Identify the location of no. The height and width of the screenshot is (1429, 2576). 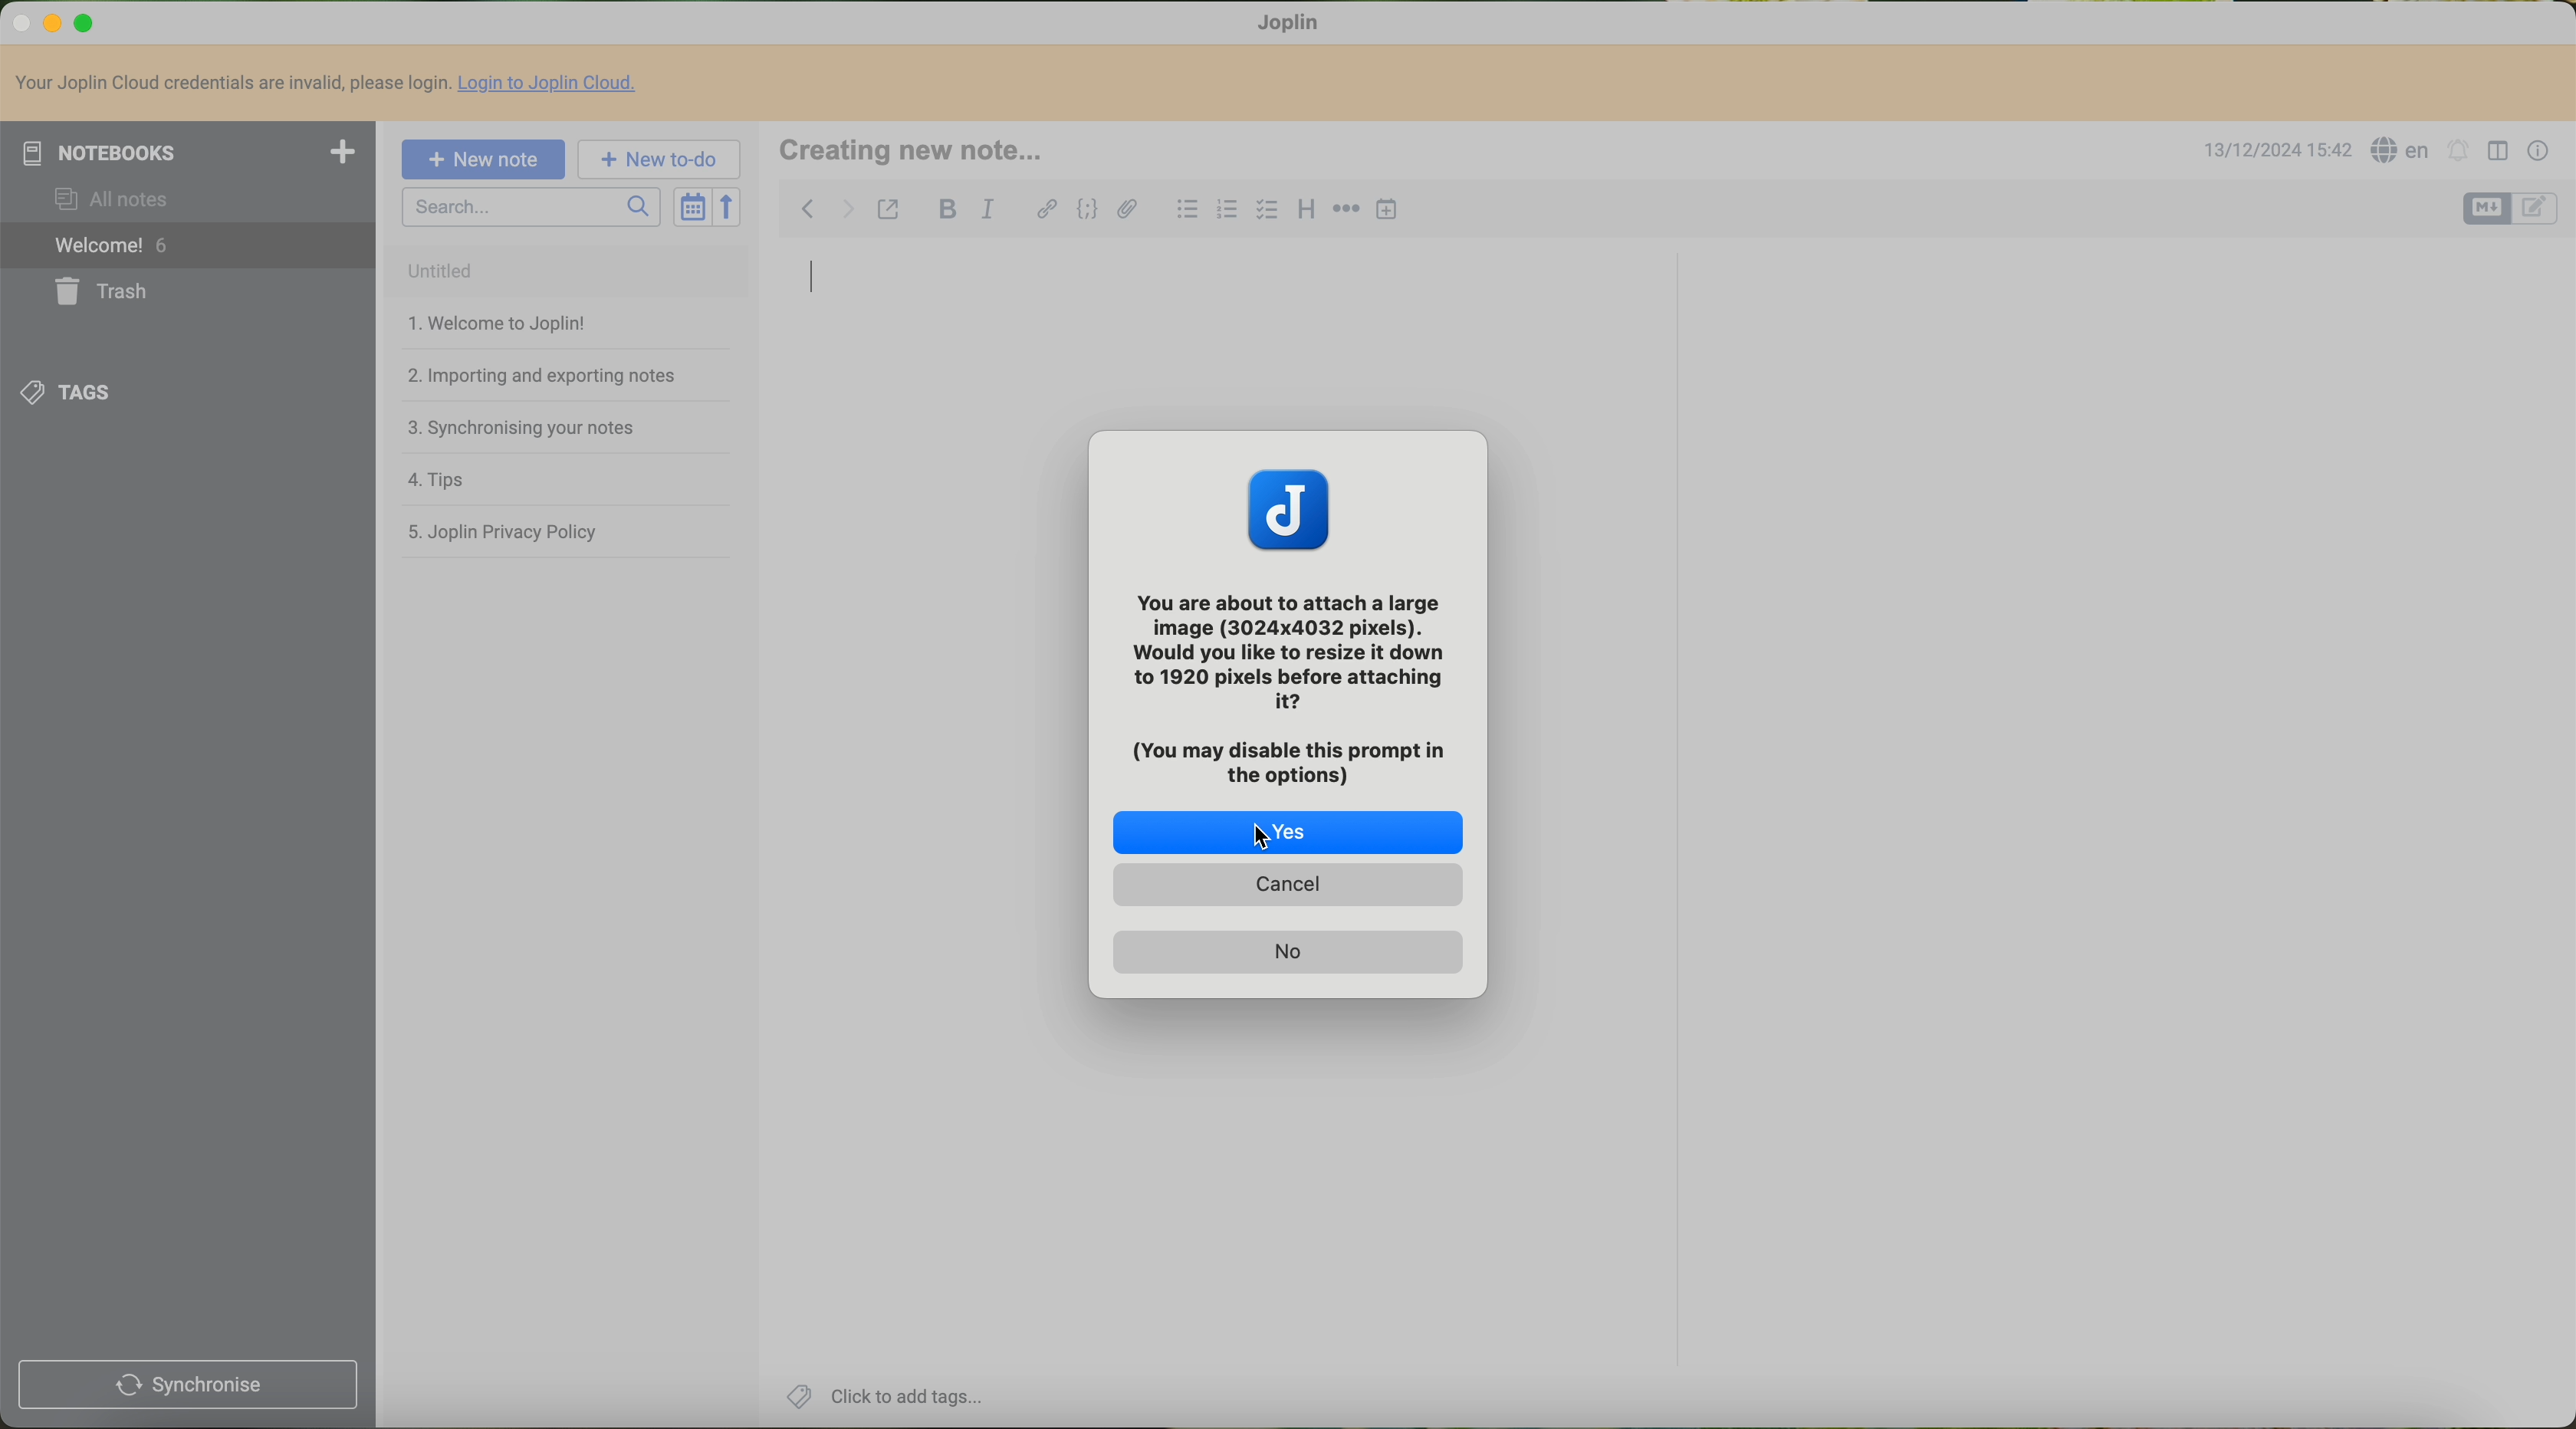
(1285, 952).